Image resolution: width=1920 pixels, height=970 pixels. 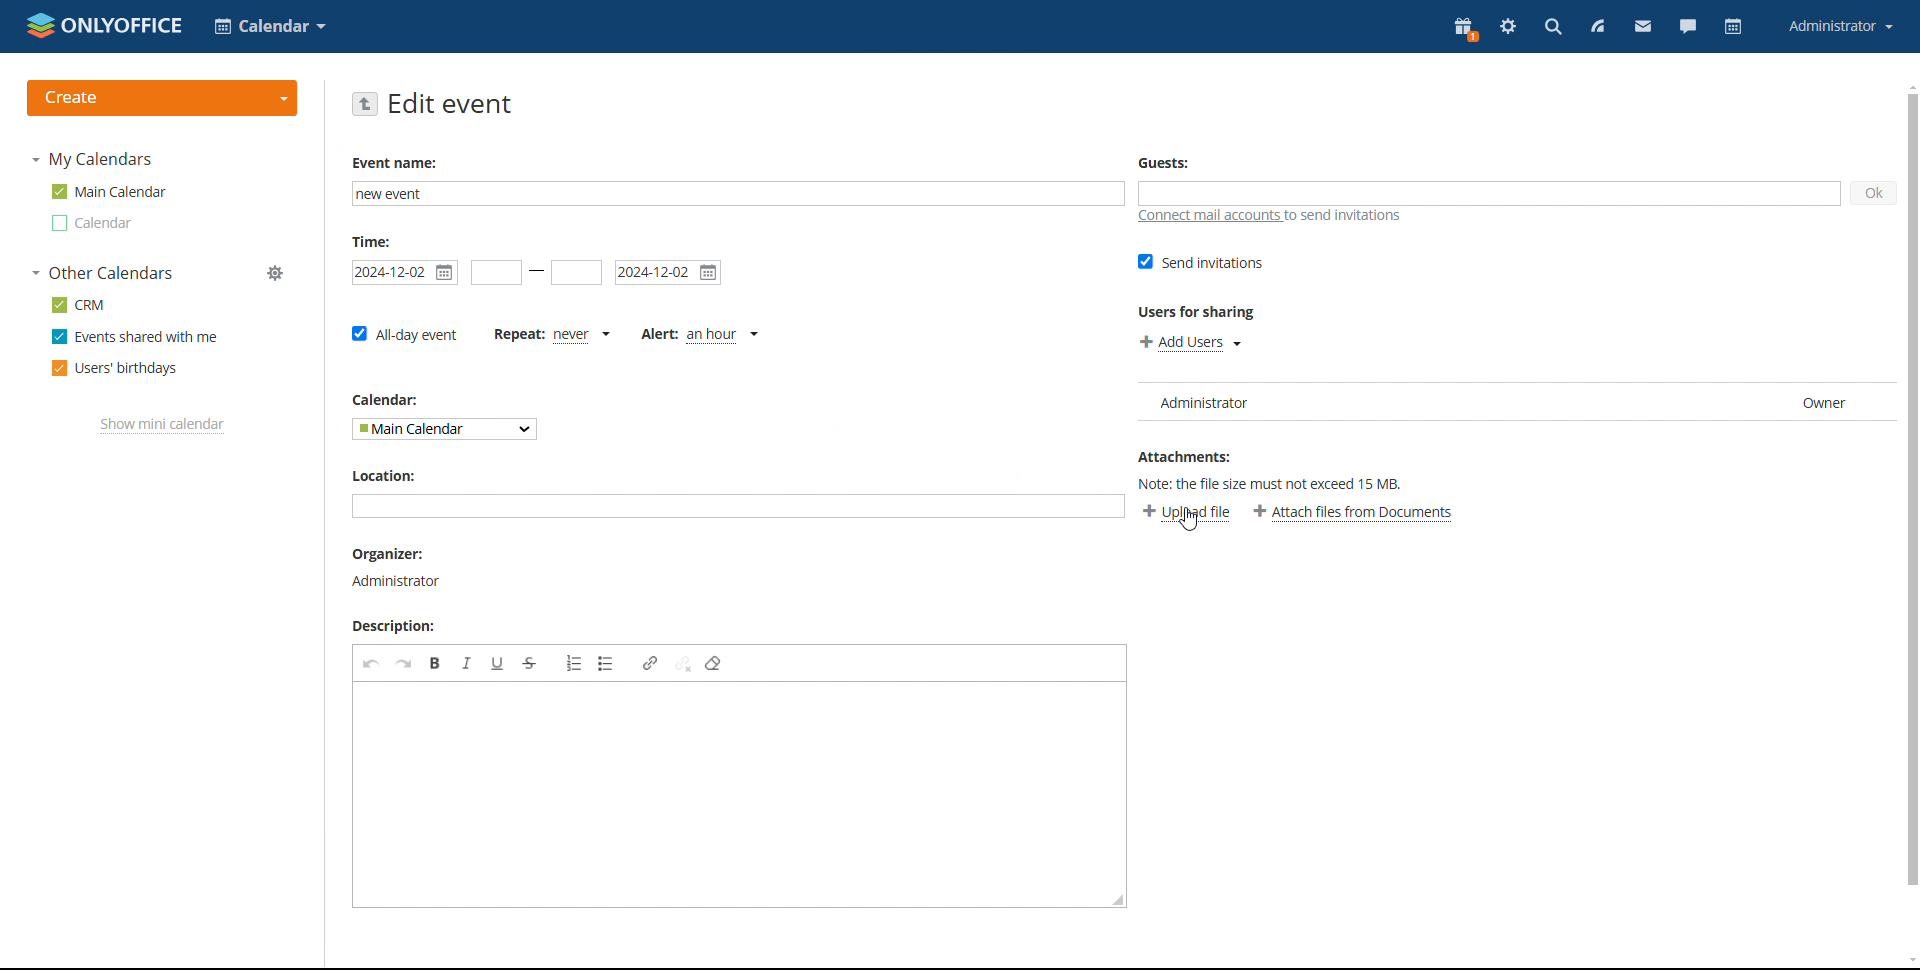 I want to click on attach files from documents, so click(x=1354, y=513).